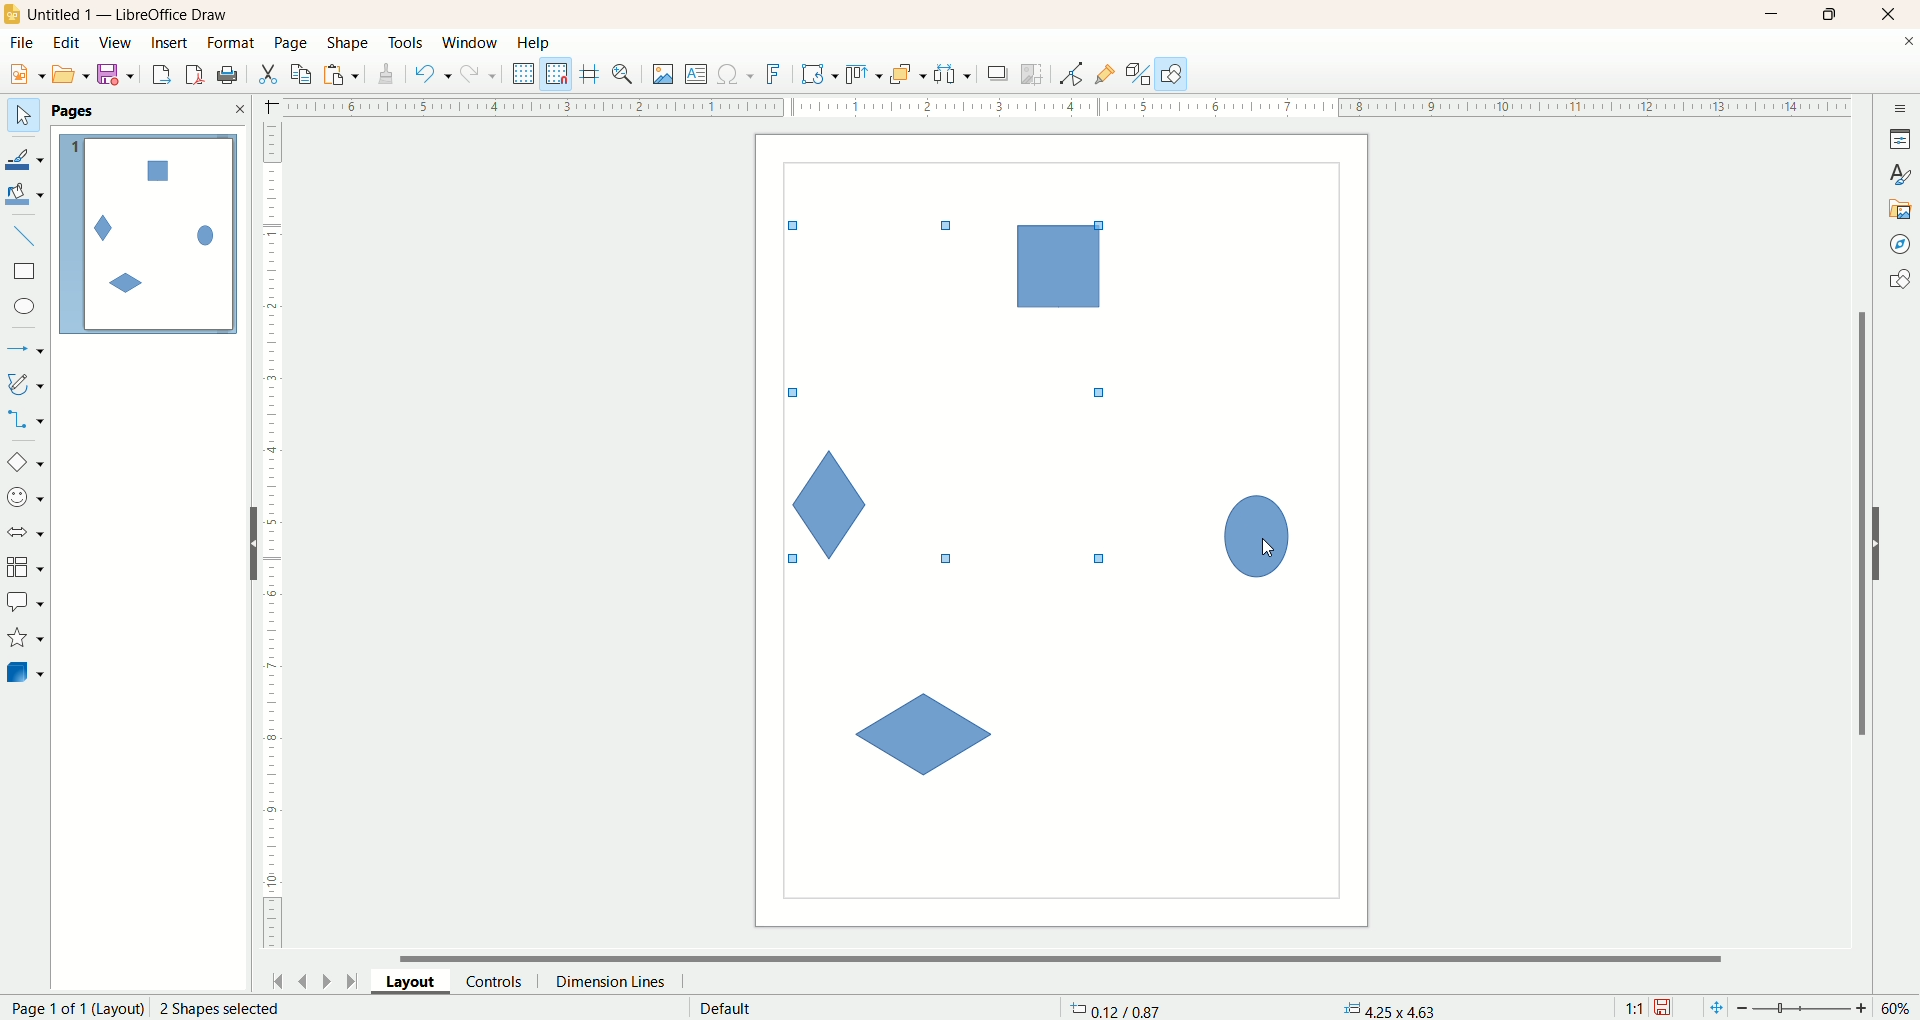 The image size is (1920, 1020). Describe the element at coordinates (1105, 75) in the screenshot. I see `gluepoint function` at that location.